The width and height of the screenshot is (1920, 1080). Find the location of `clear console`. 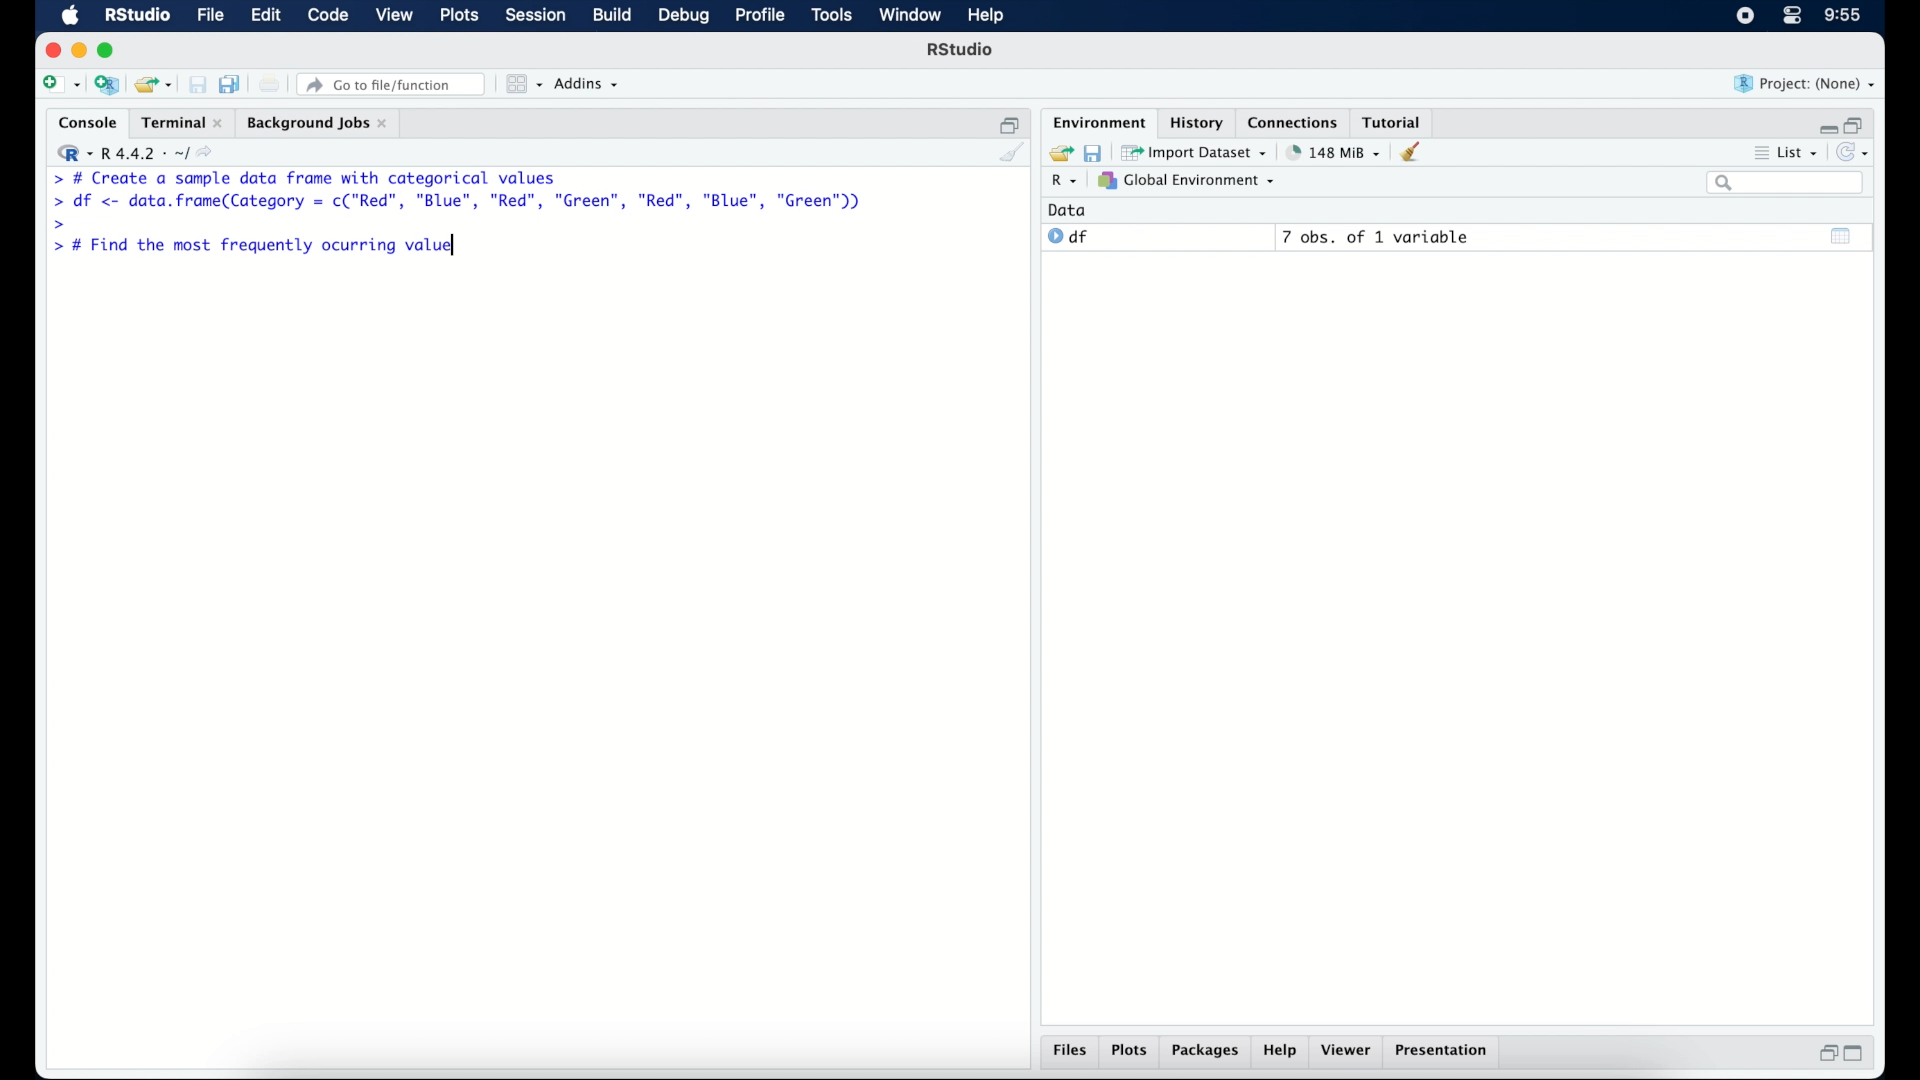

clear console is located at coordinates (1013, 153).